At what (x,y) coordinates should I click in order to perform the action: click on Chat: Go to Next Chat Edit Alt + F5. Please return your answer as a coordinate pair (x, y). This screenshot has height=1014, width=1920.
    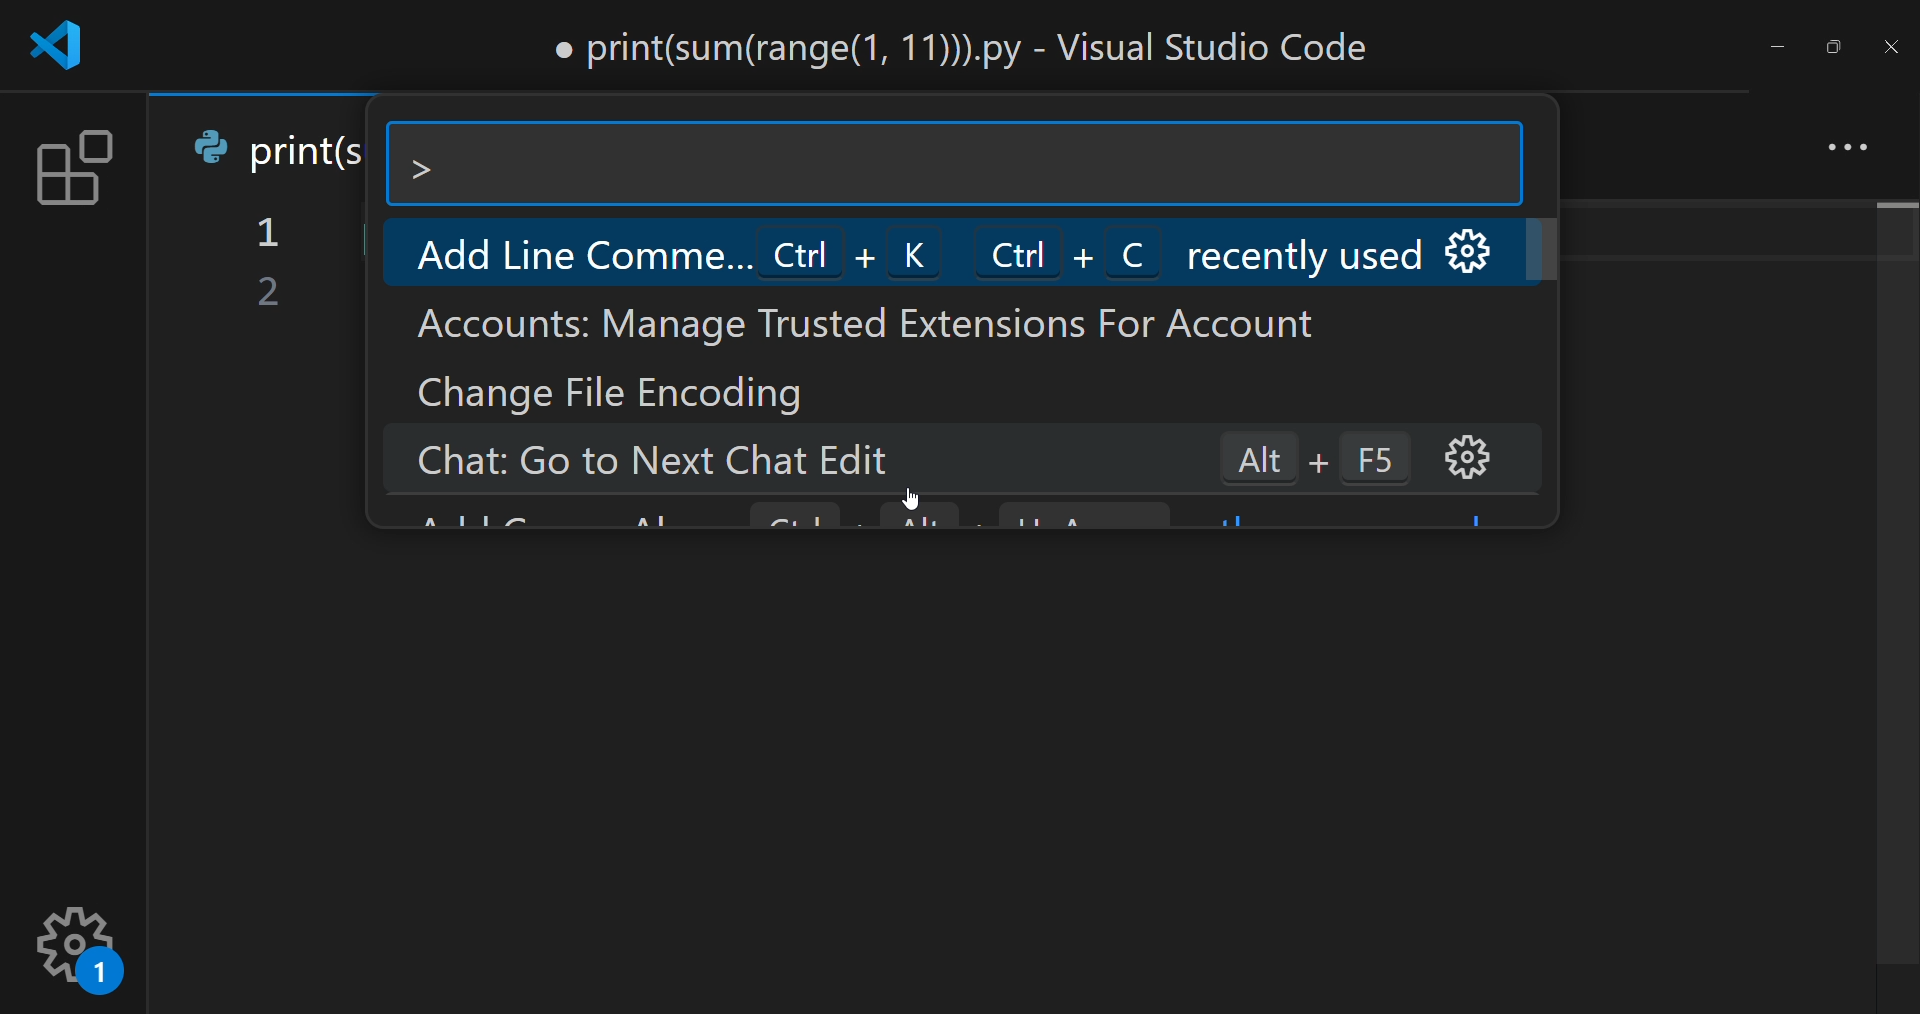
    Looking at the image, I should click on (894, 460).